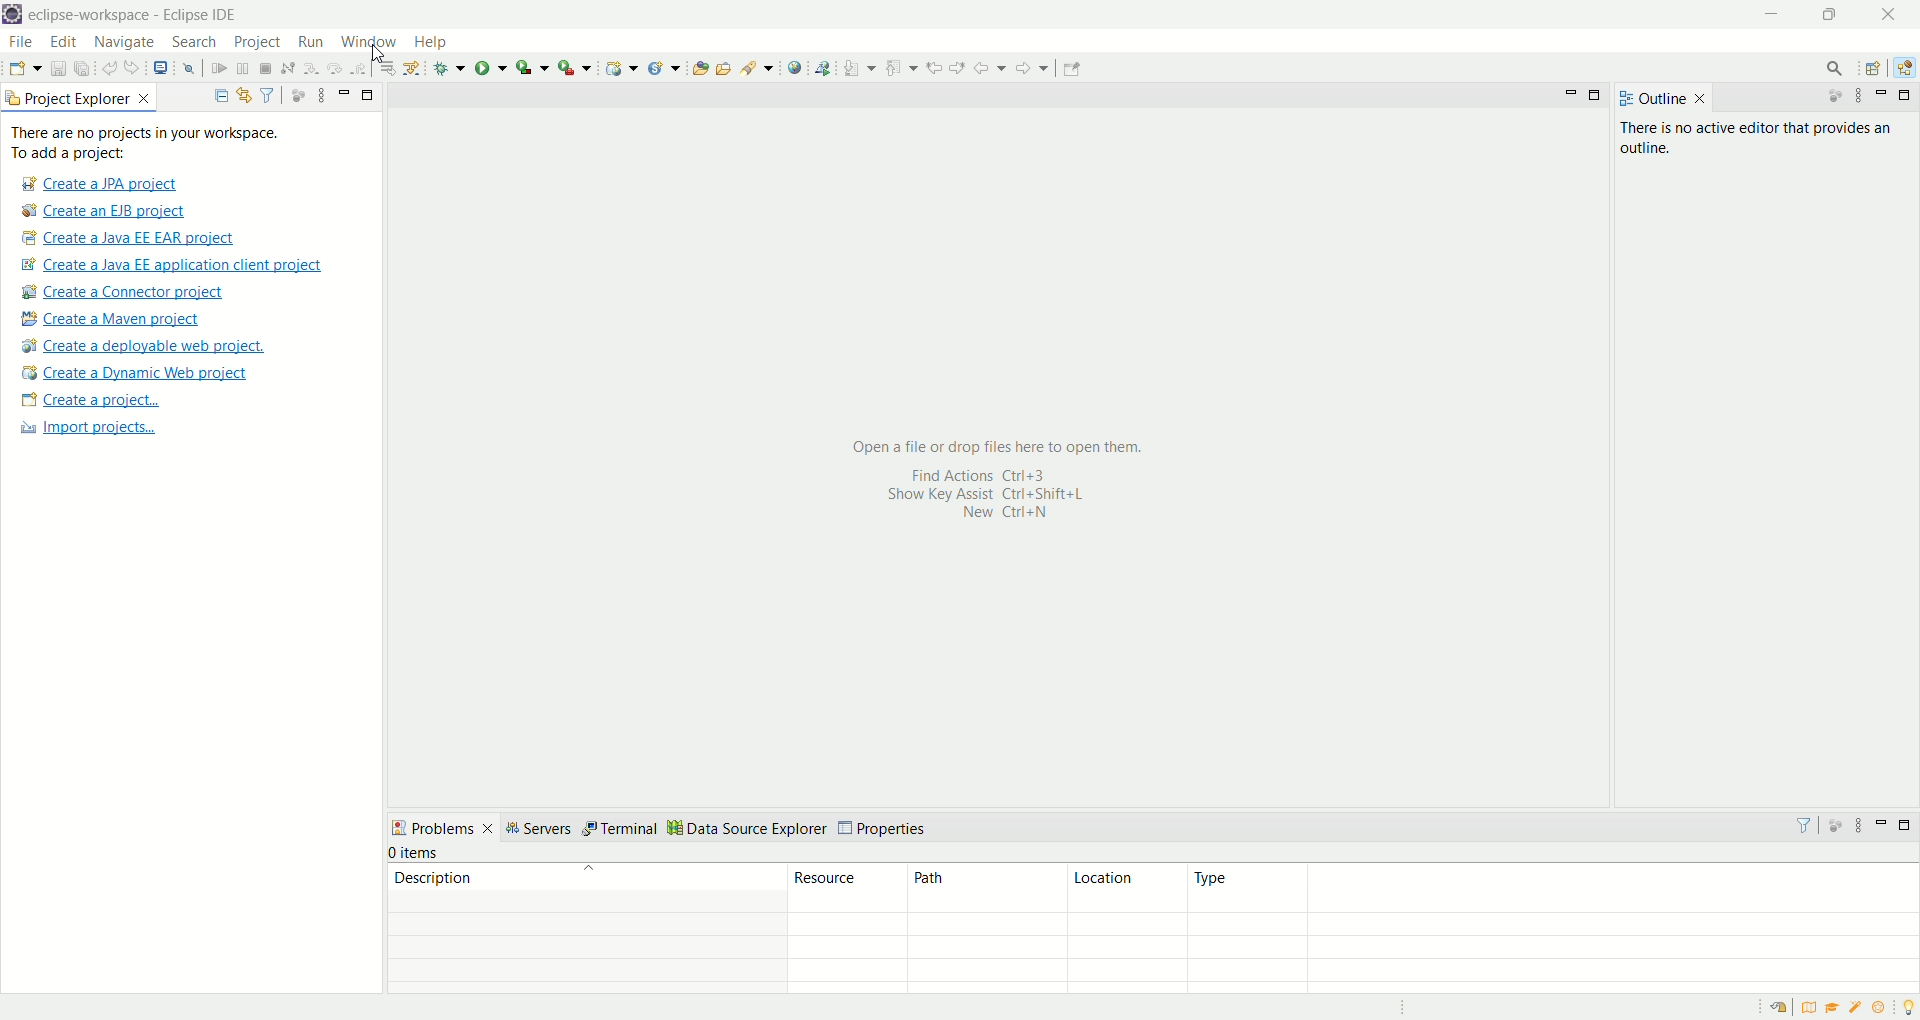  I want to click on maximize, so click(1908, 95).